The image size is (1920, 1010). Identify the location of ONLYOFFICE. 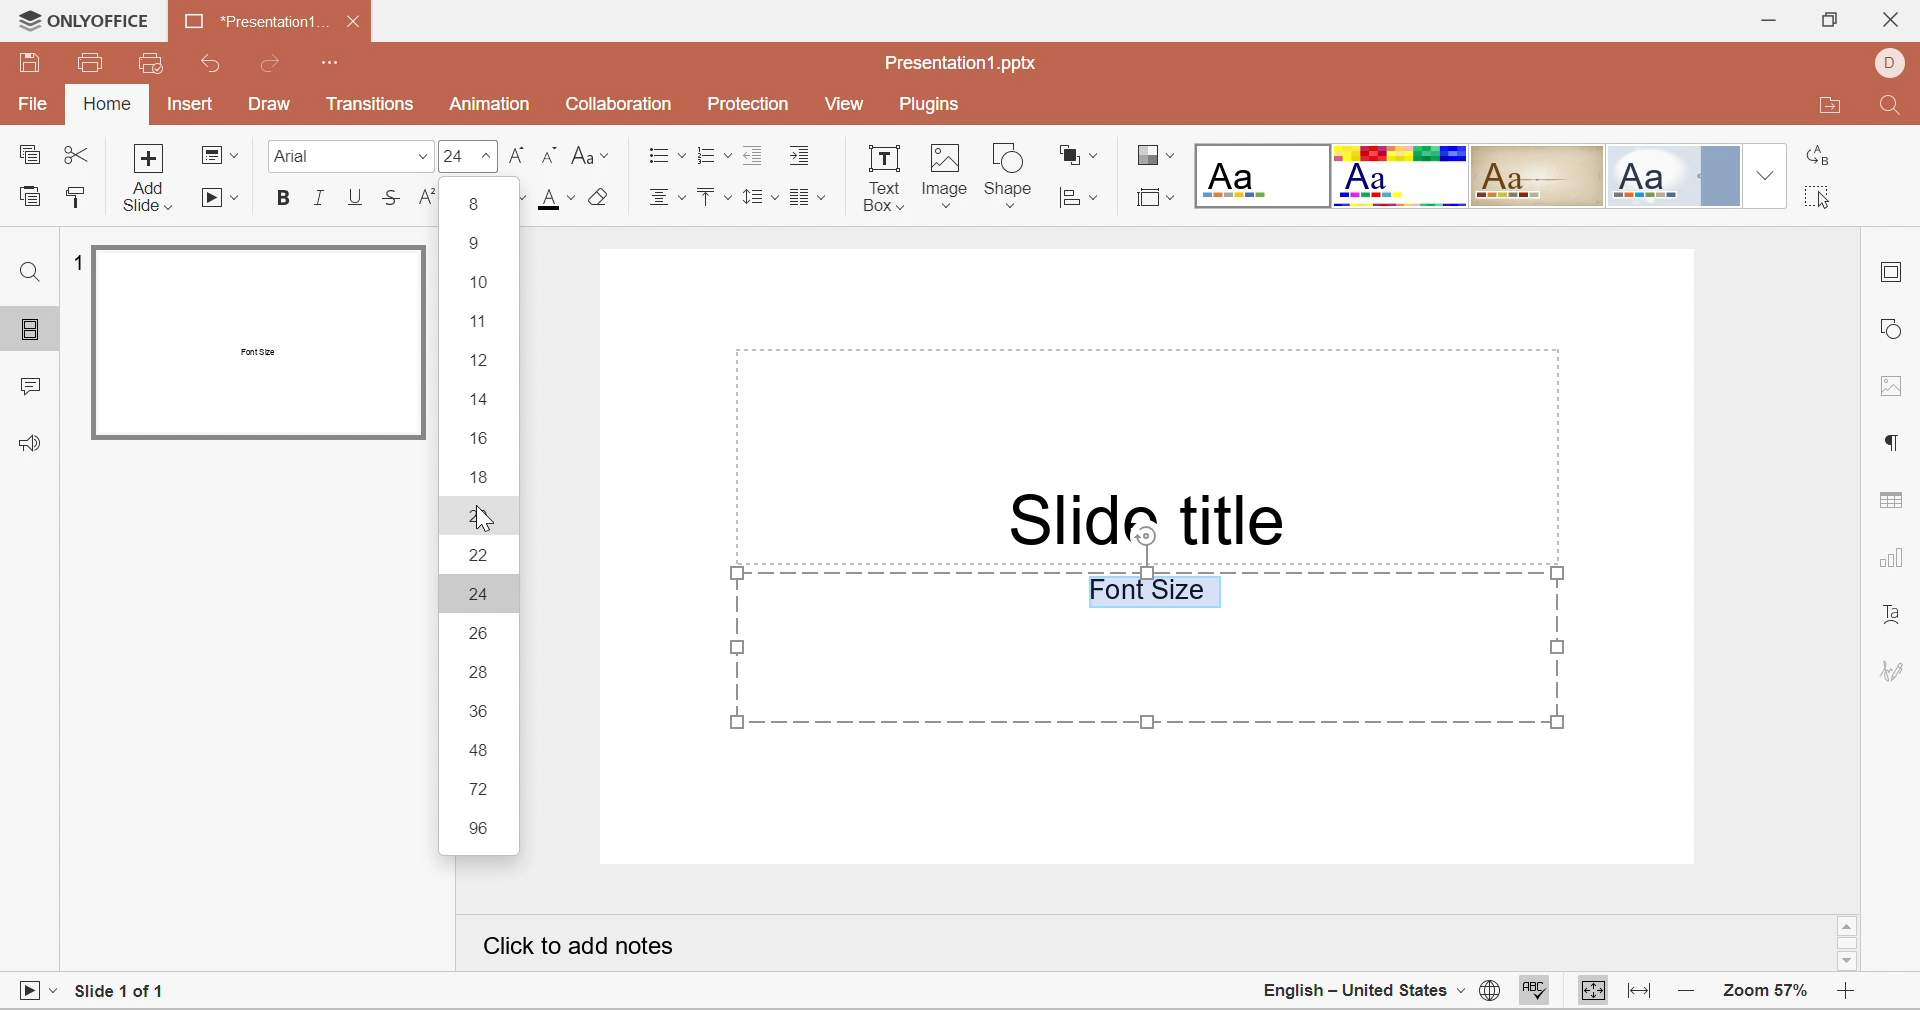
(101, 20).